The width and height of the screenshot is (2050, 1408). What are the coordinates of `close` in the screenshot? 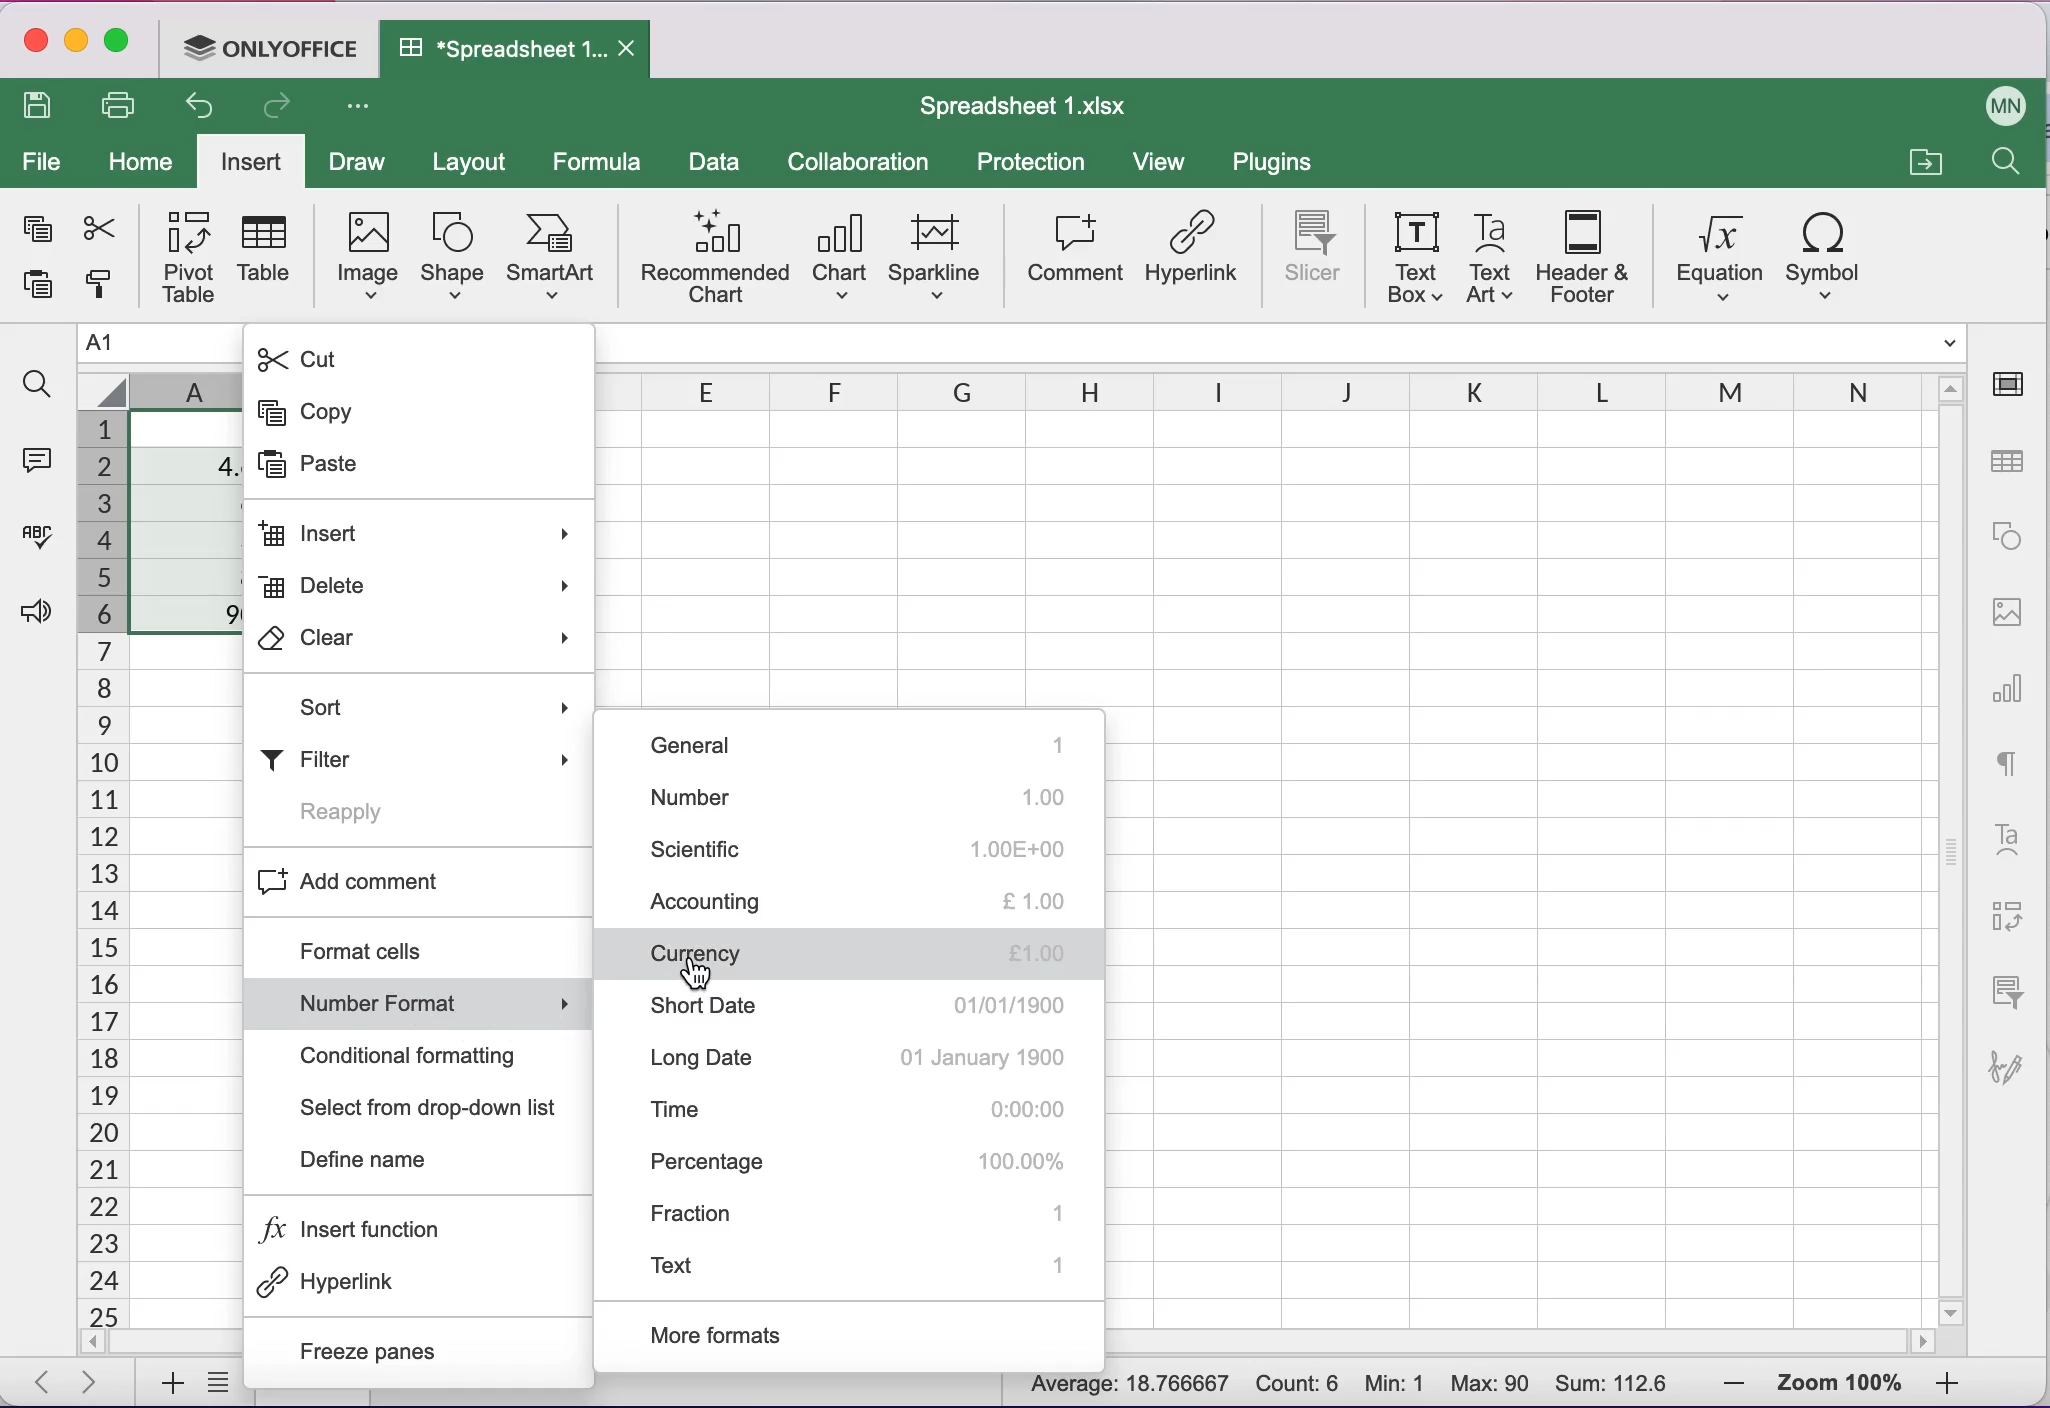 It's located at (35, 48).